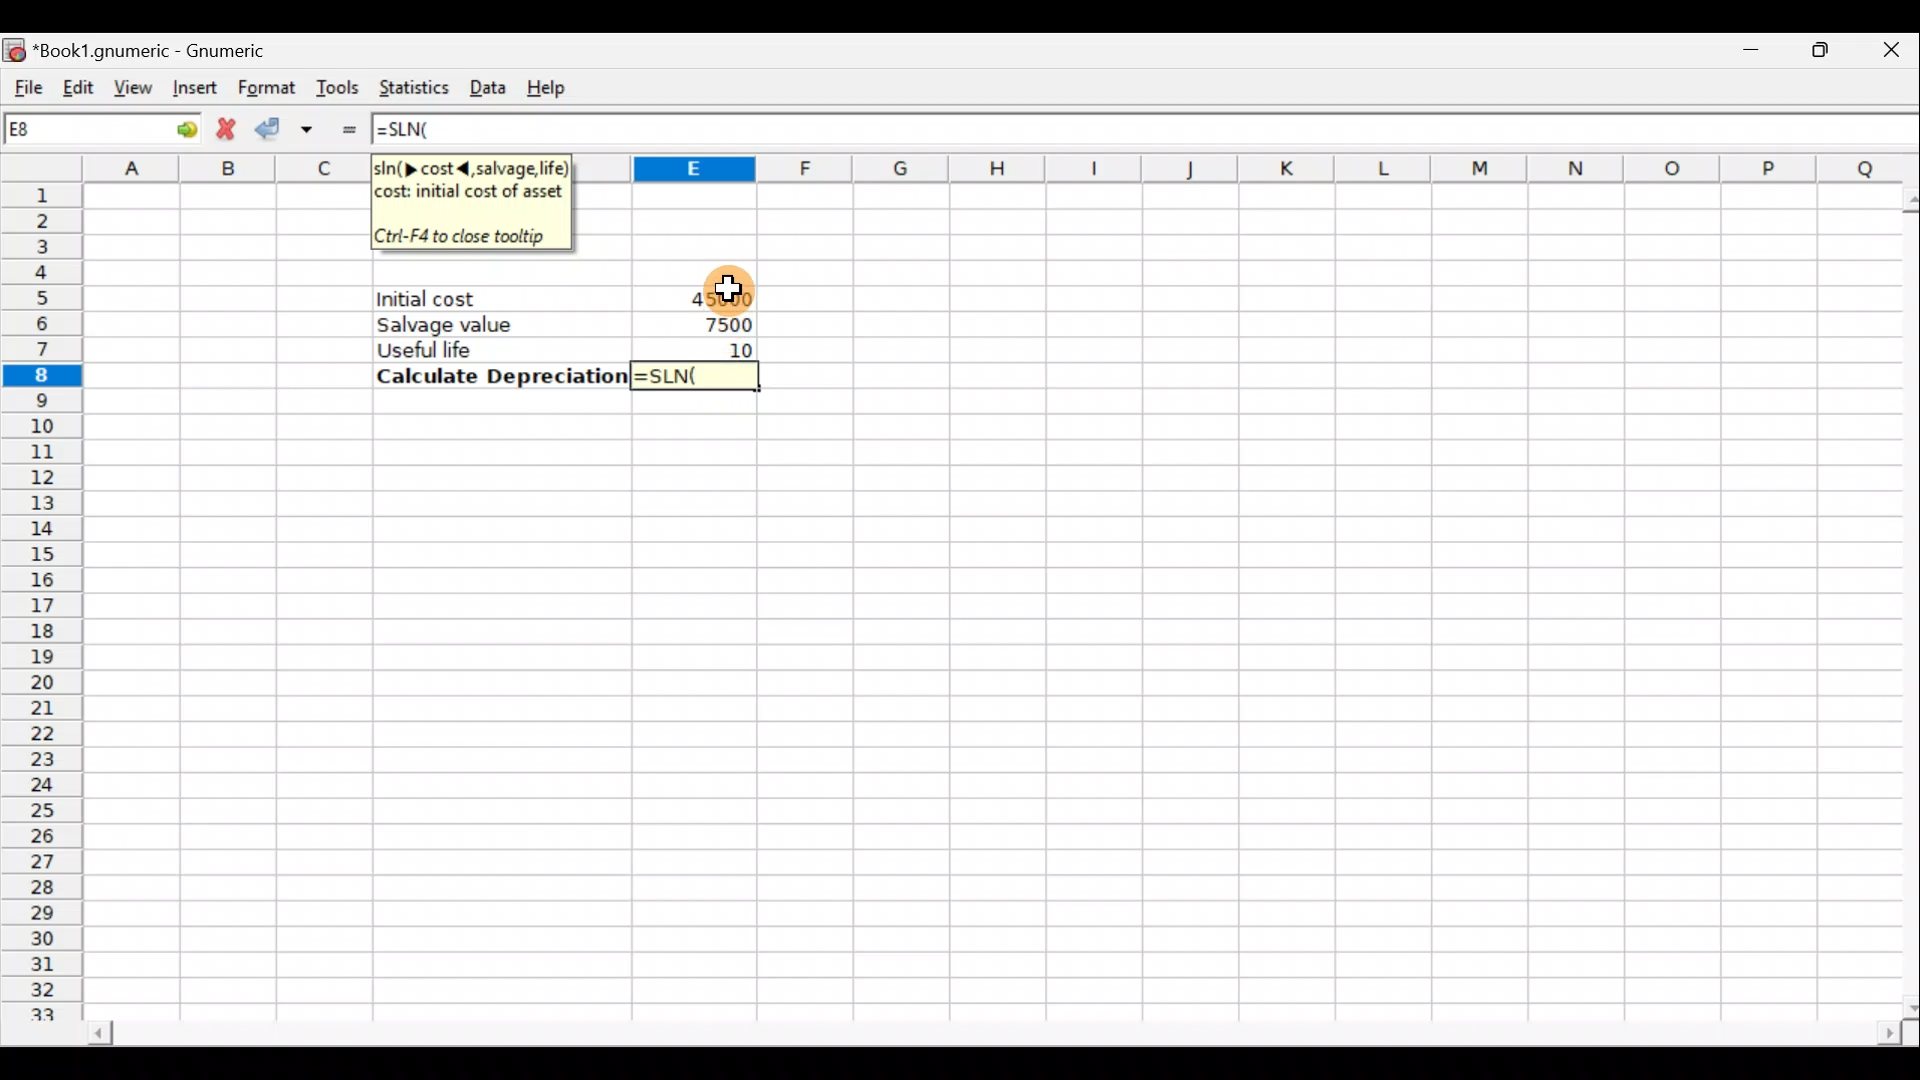 The image size is (1920, 1080). Describe the element at coordinates (289, 126) in the screenshot. I see `Accept change` at that location.